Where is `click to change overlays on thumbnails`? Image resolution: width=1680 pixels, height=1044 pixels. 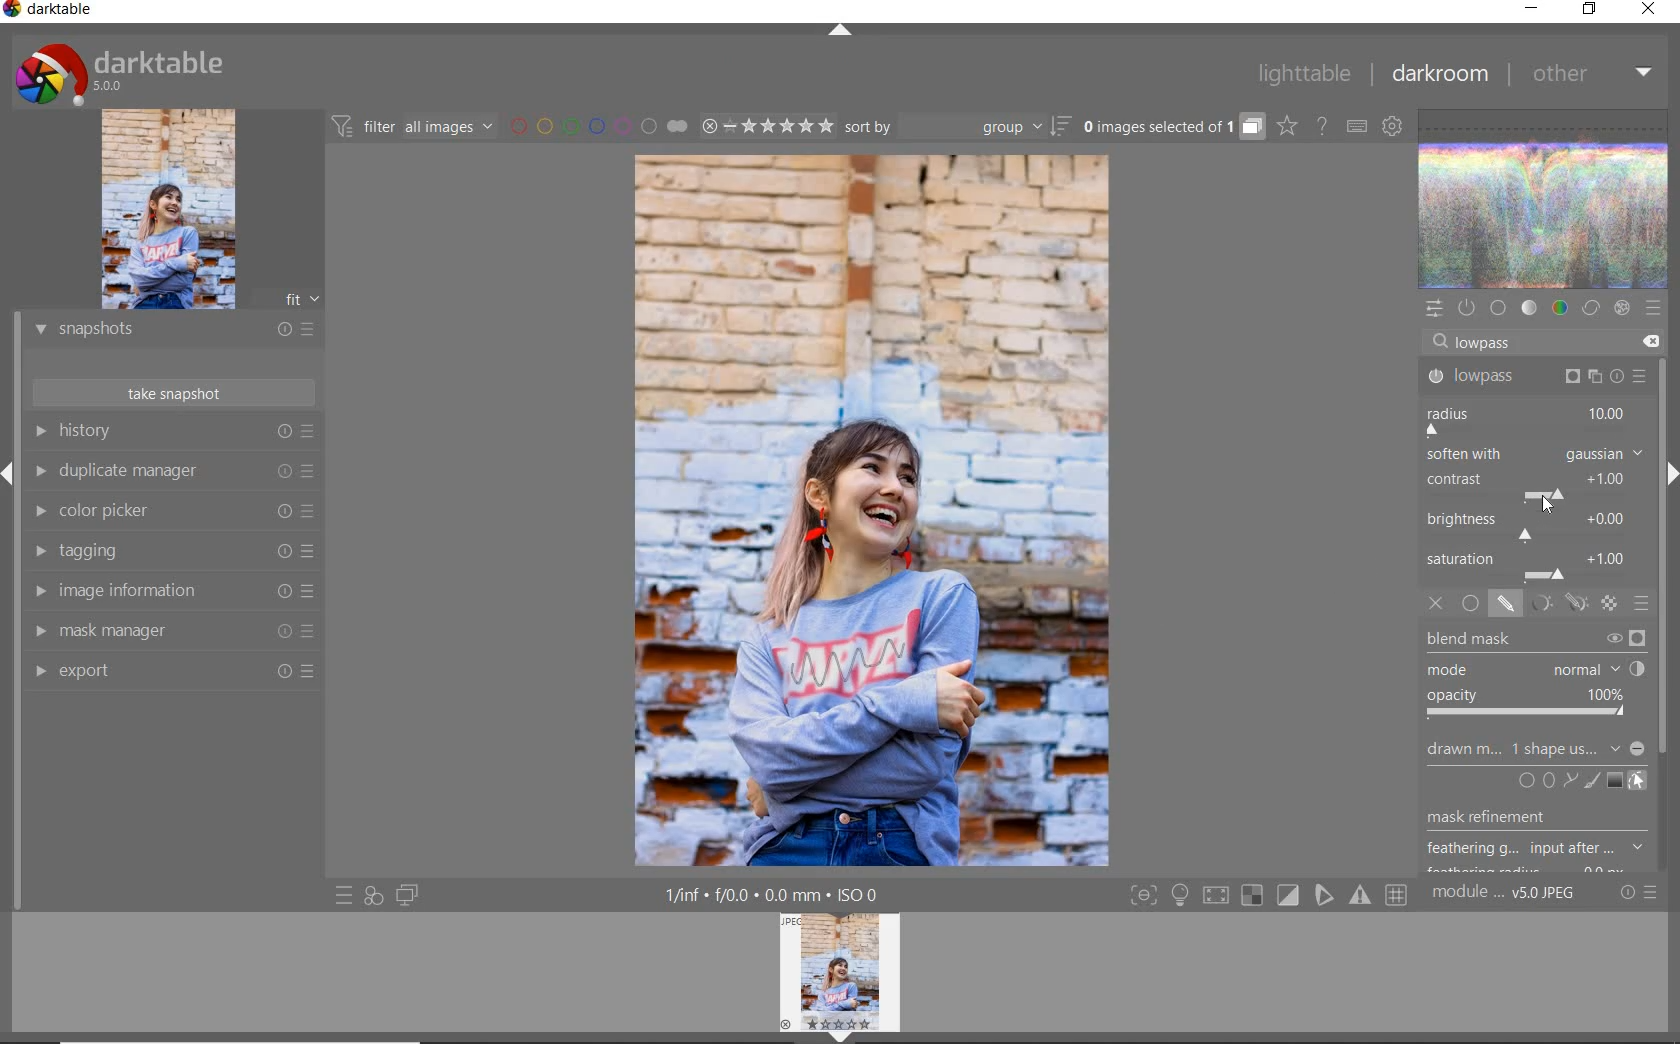 click to change overlays on thumbnails is located at coordinates (1286, 125).